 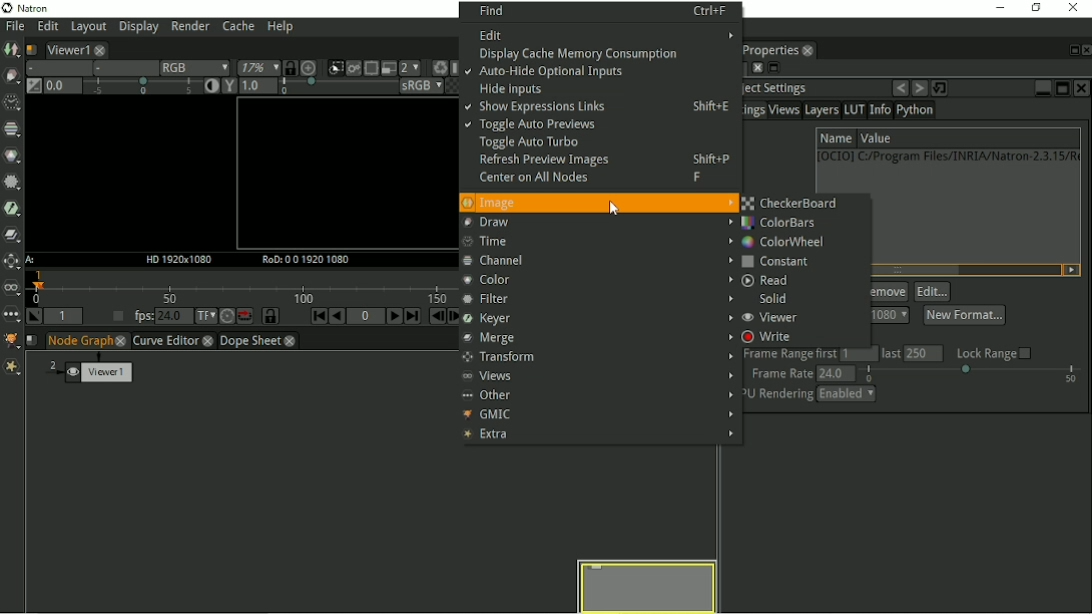 I want to click on Keyer, so click(x=12, y=207).